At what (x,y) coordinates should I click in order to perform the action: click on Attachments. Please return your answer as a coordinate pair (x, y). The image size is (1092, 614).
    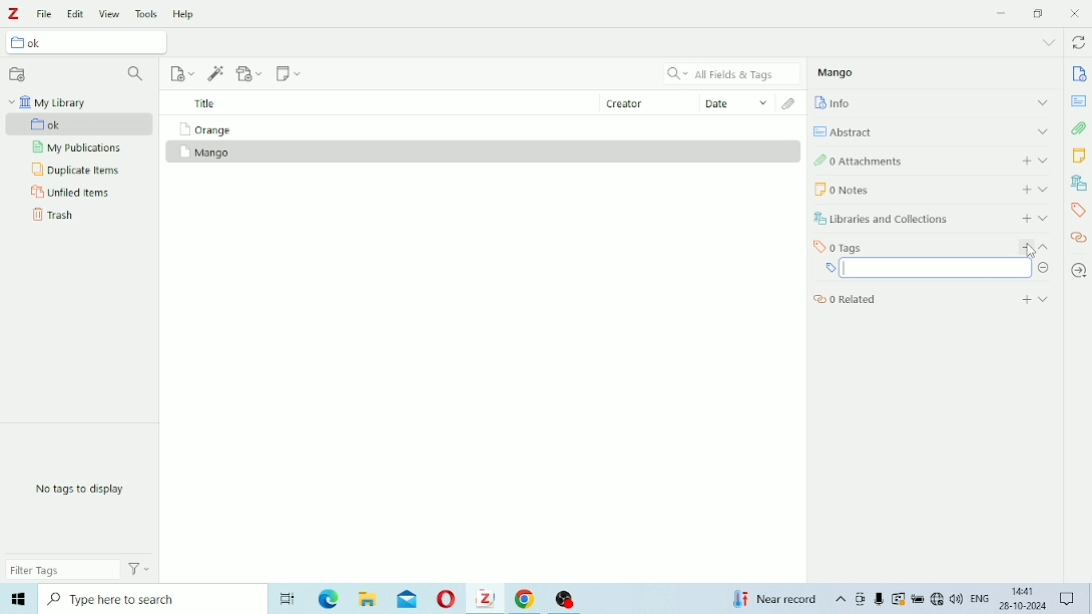
    Looking at the image, I should click on (1079, 128).